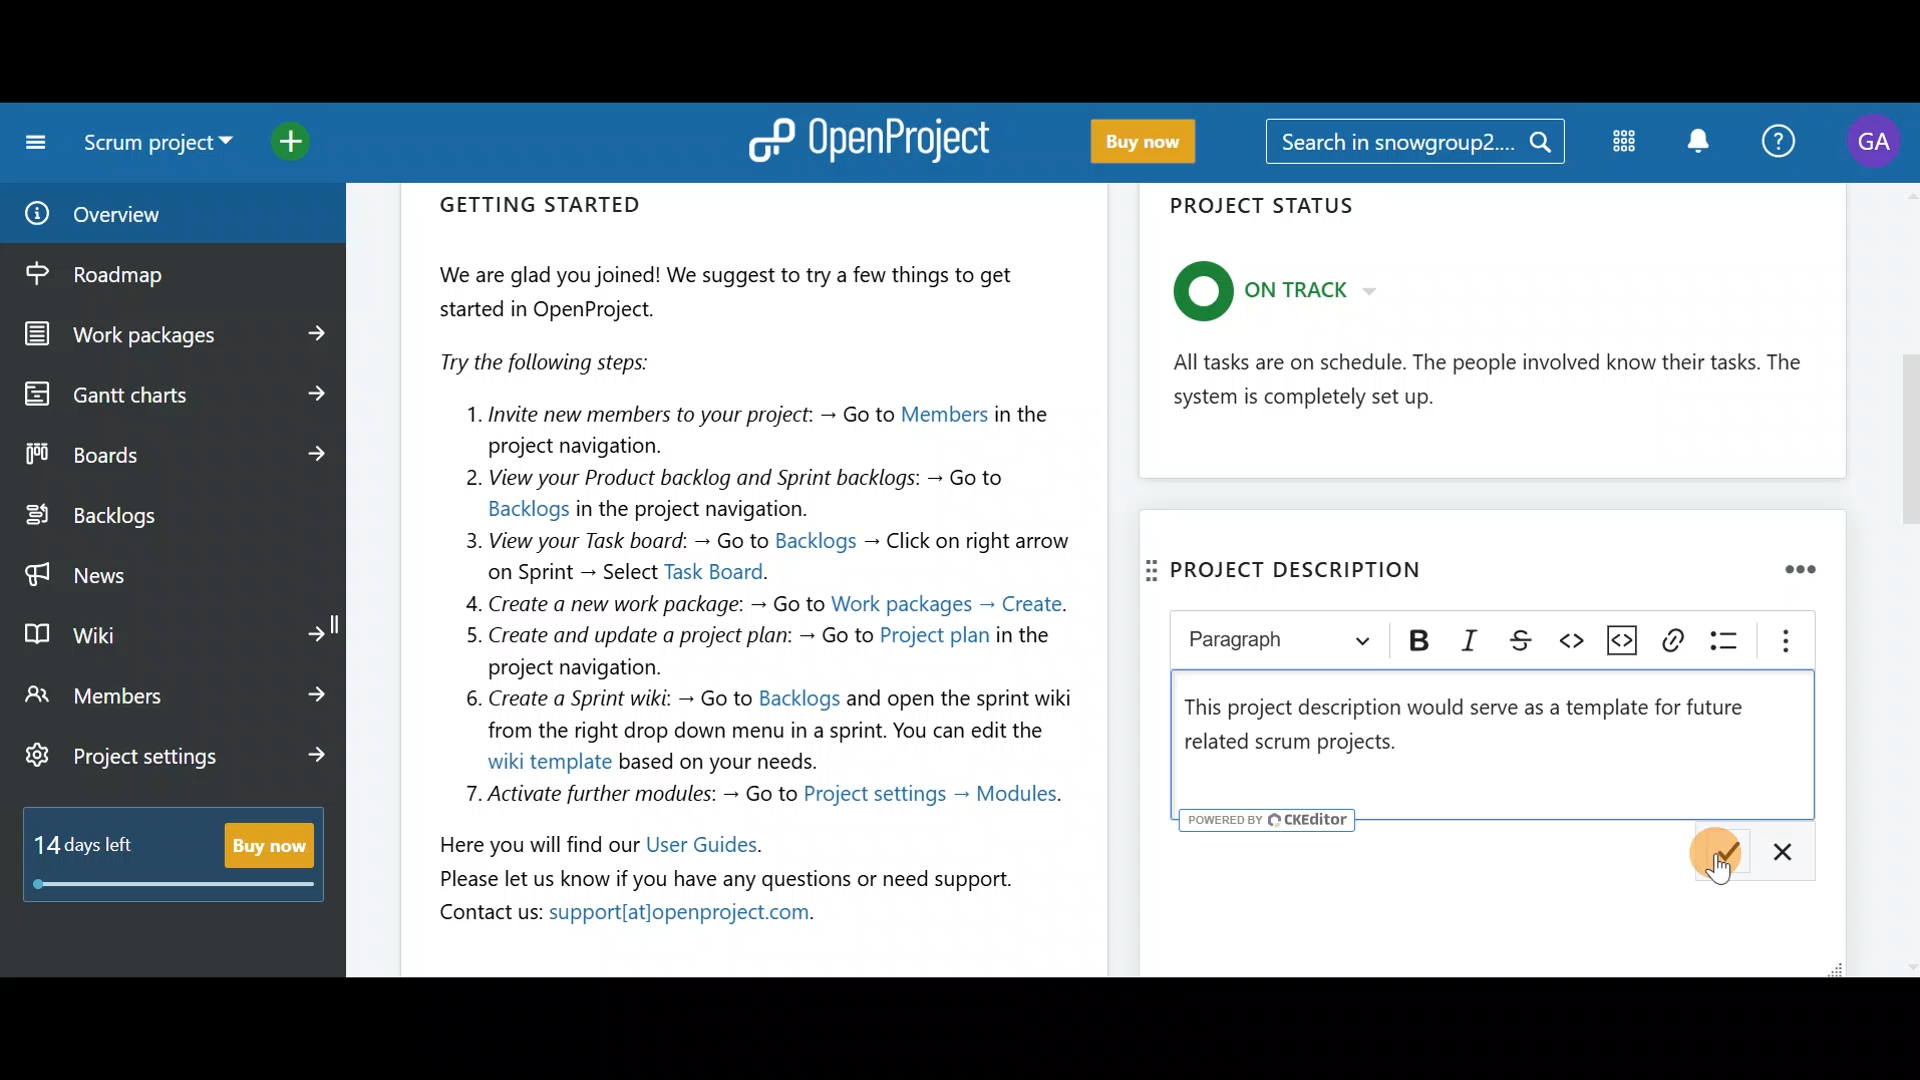 The width and height of the screenshot is (1920, 1080). Describe the element at coordinates (875, 138) in the screenshot. I see `OpenProject` at that location.